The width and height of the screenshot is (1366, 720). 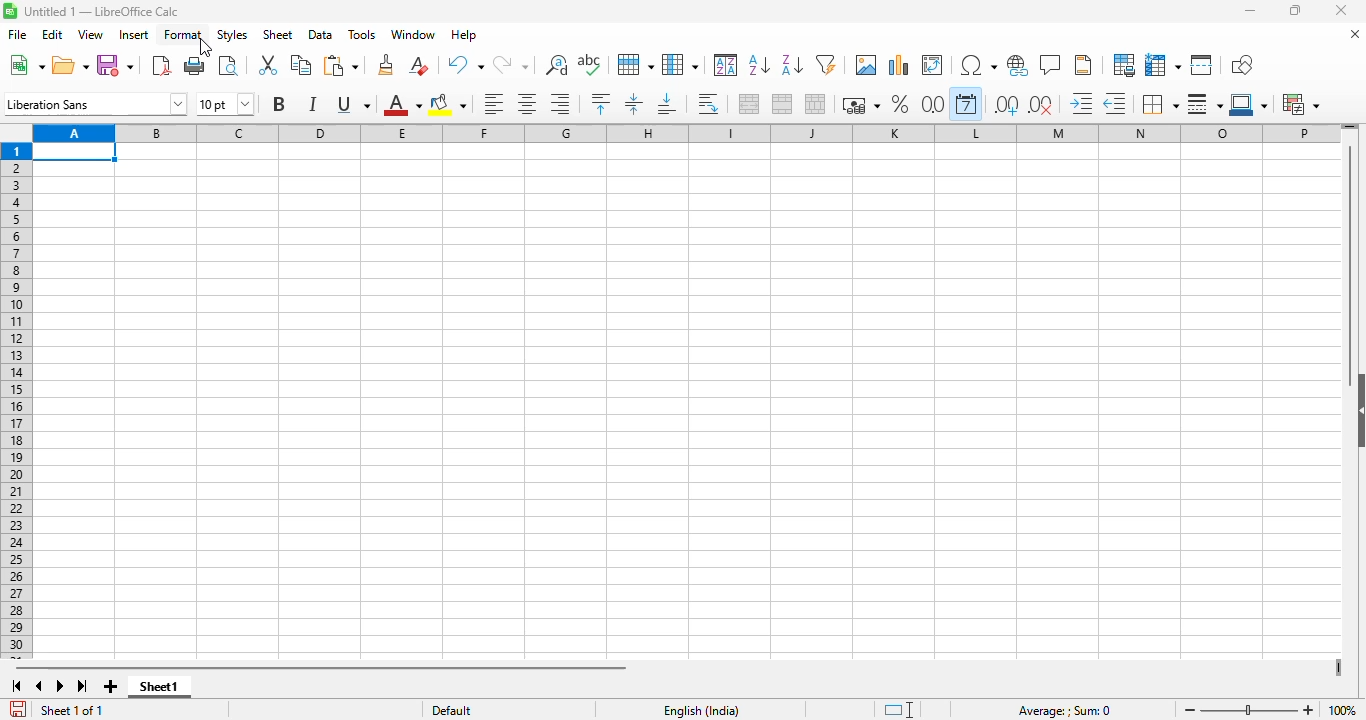 What do you see at coordinates (814, 104) in the screenshot?
I see `unmerge cells` at bounding box center [814, 104].